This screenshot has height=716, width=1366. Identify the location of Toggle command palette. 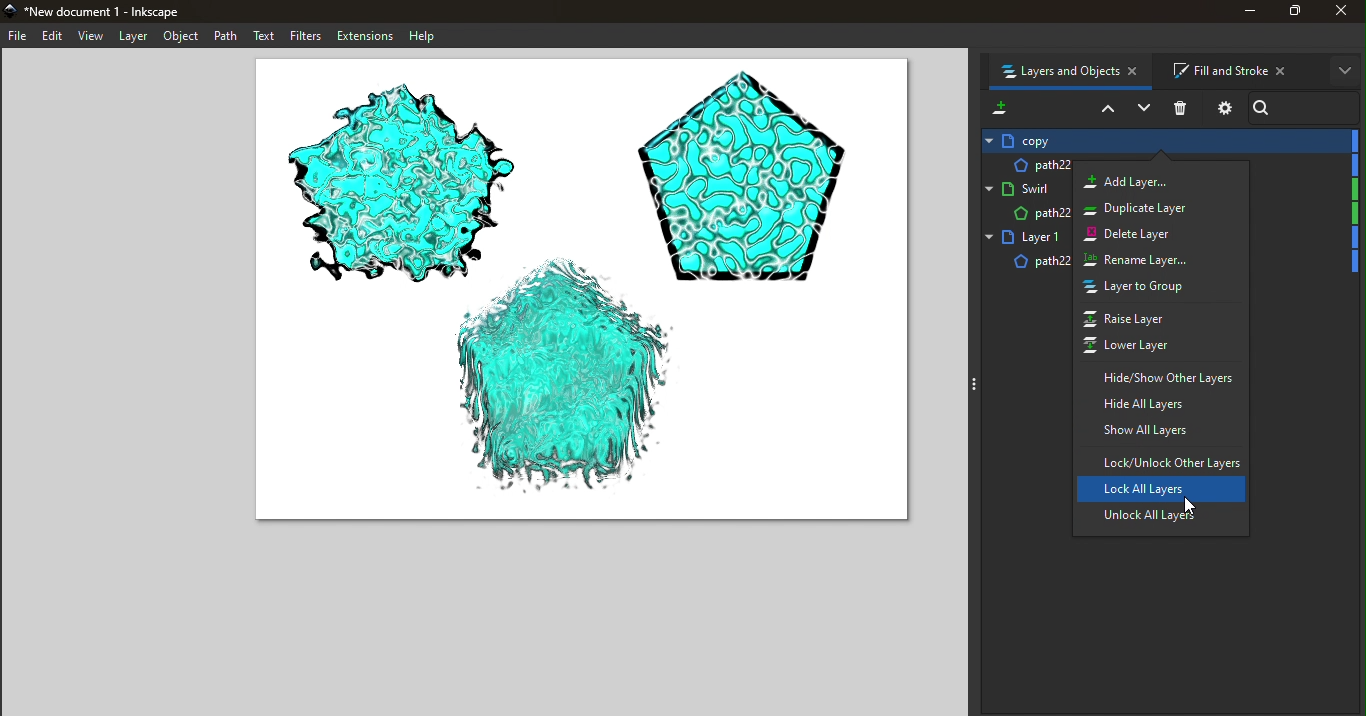
(971, 384).